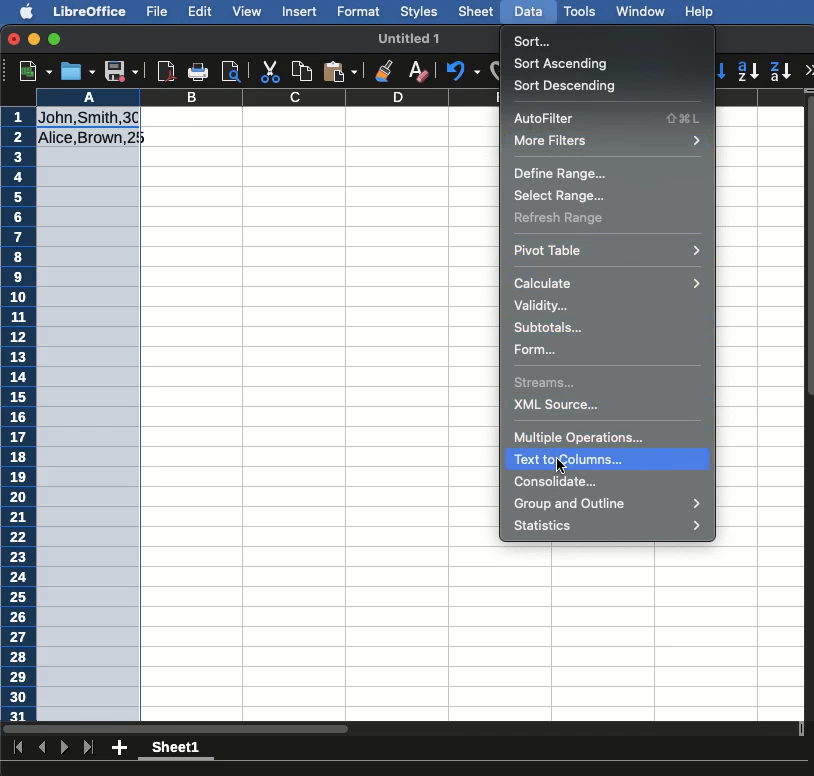  I want to click on Subtotals, so click(552, 327).